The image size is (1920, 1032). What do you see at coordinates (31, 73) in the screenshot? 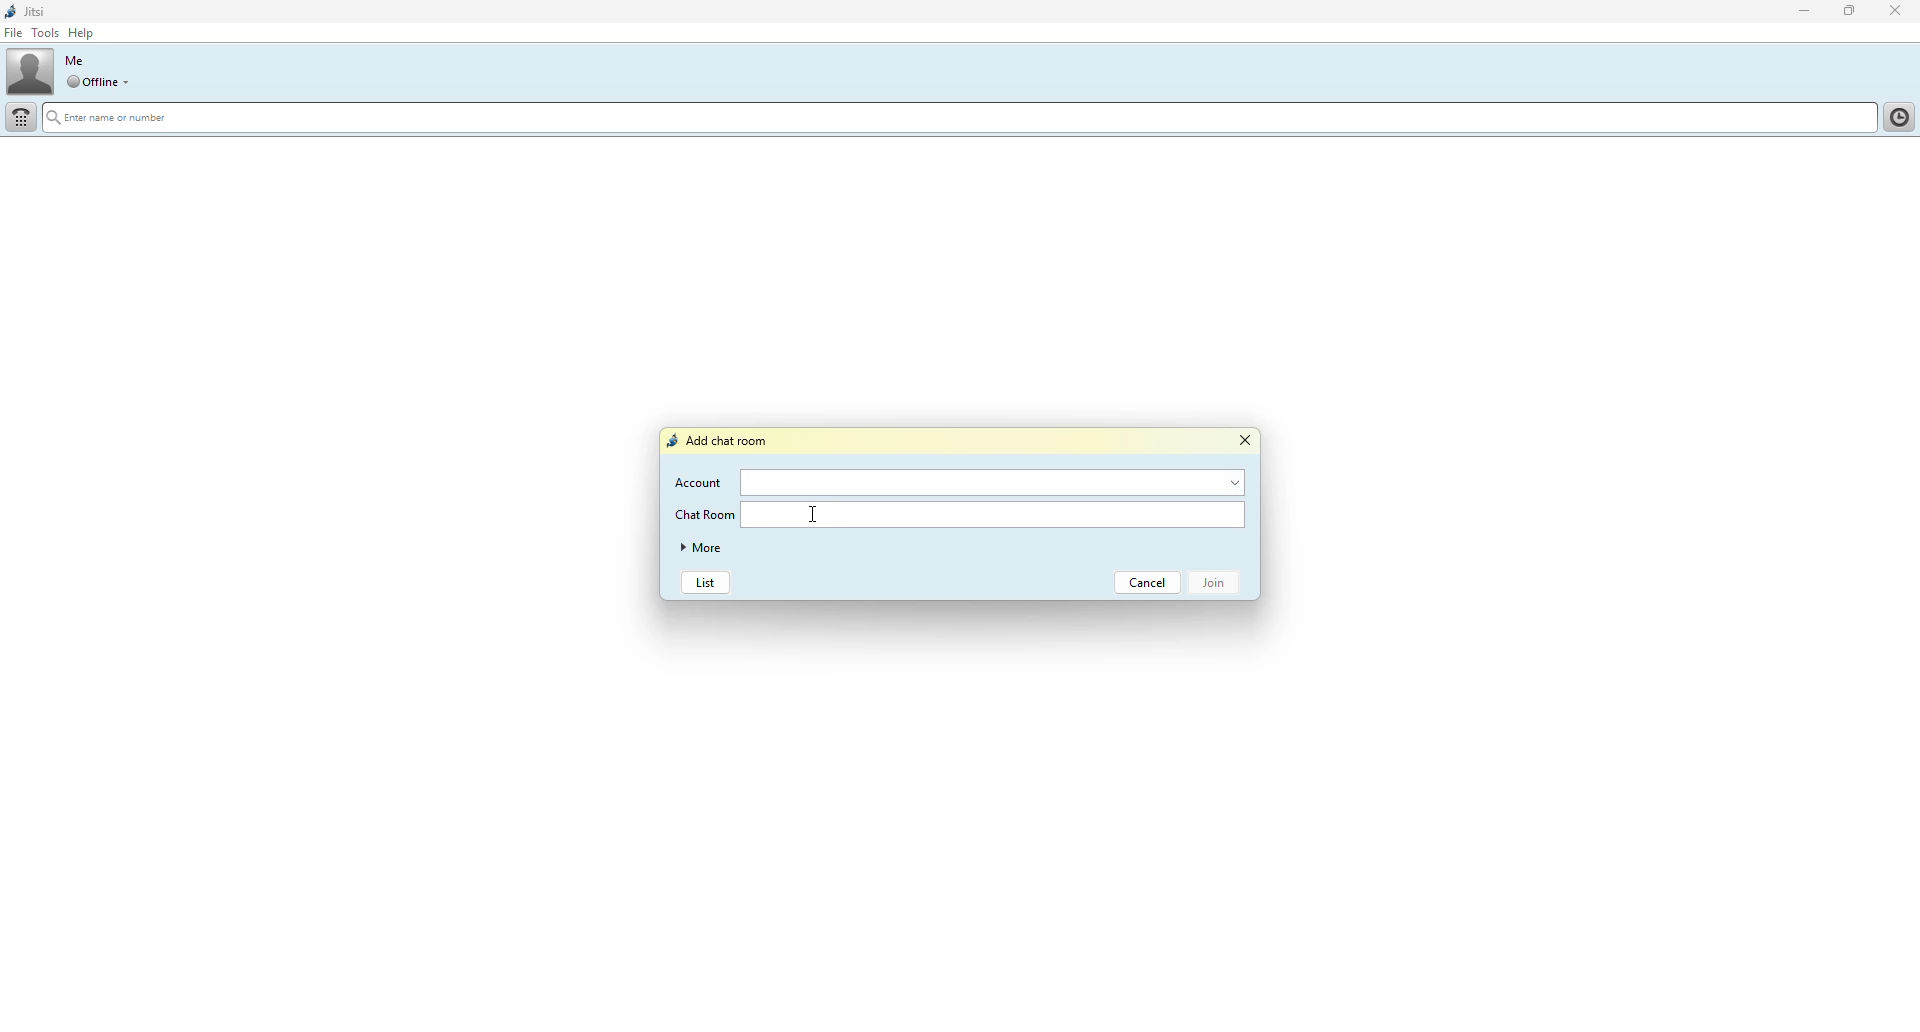
I see `profile` at bounding box center [31, 73].